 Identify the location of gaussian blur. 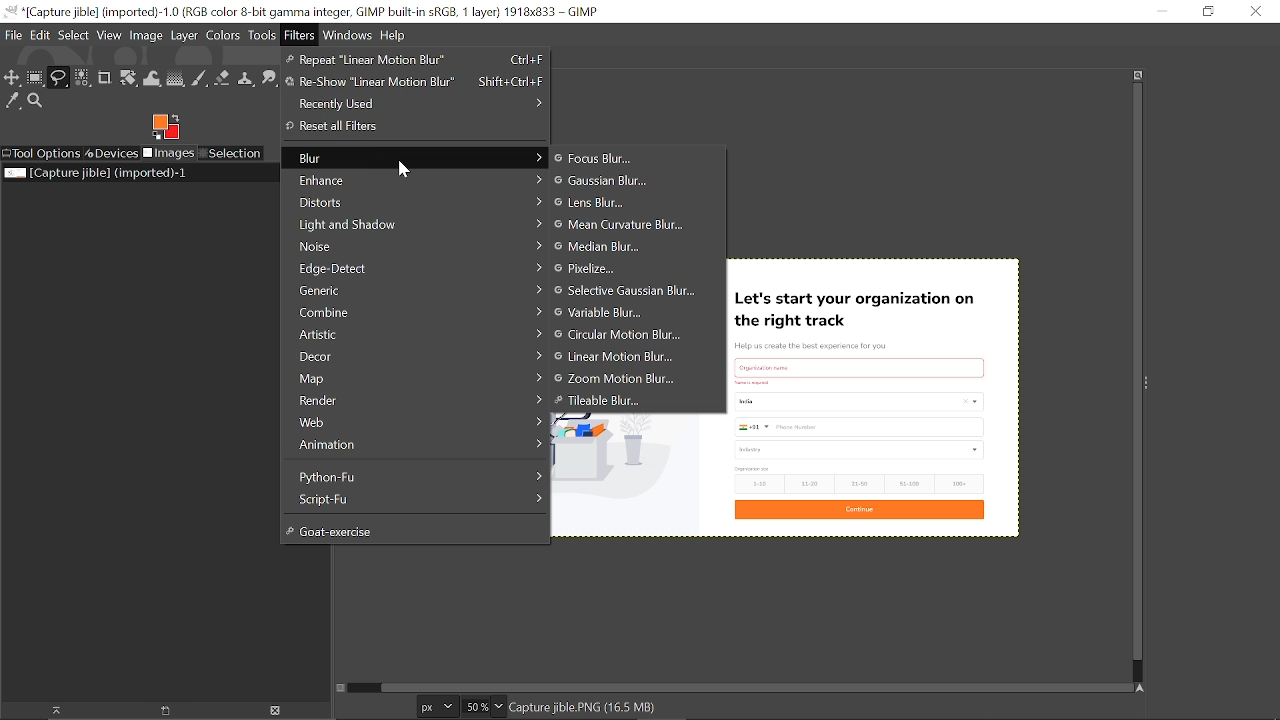
(620, 180).